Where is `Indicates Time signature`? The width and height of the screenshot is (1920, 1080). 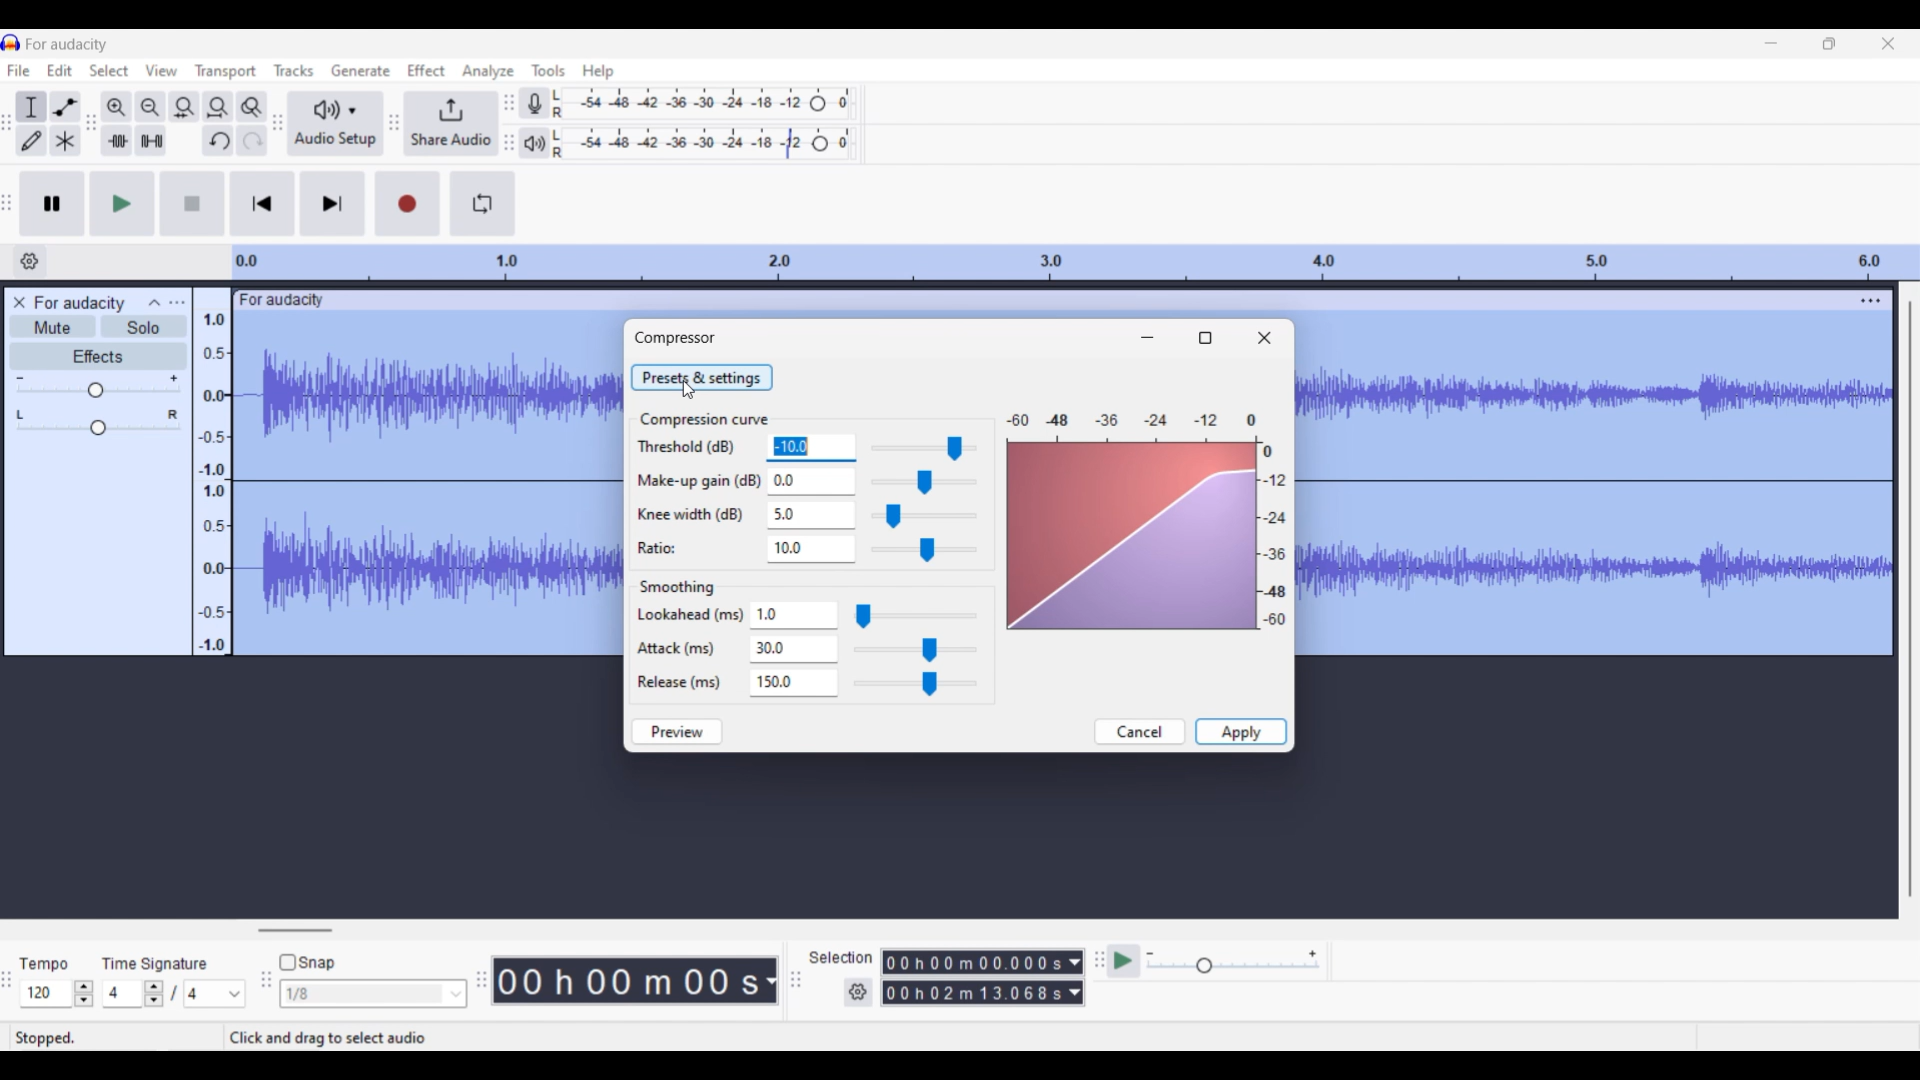
Indicates Time signature is located at coordinates (156, 963).